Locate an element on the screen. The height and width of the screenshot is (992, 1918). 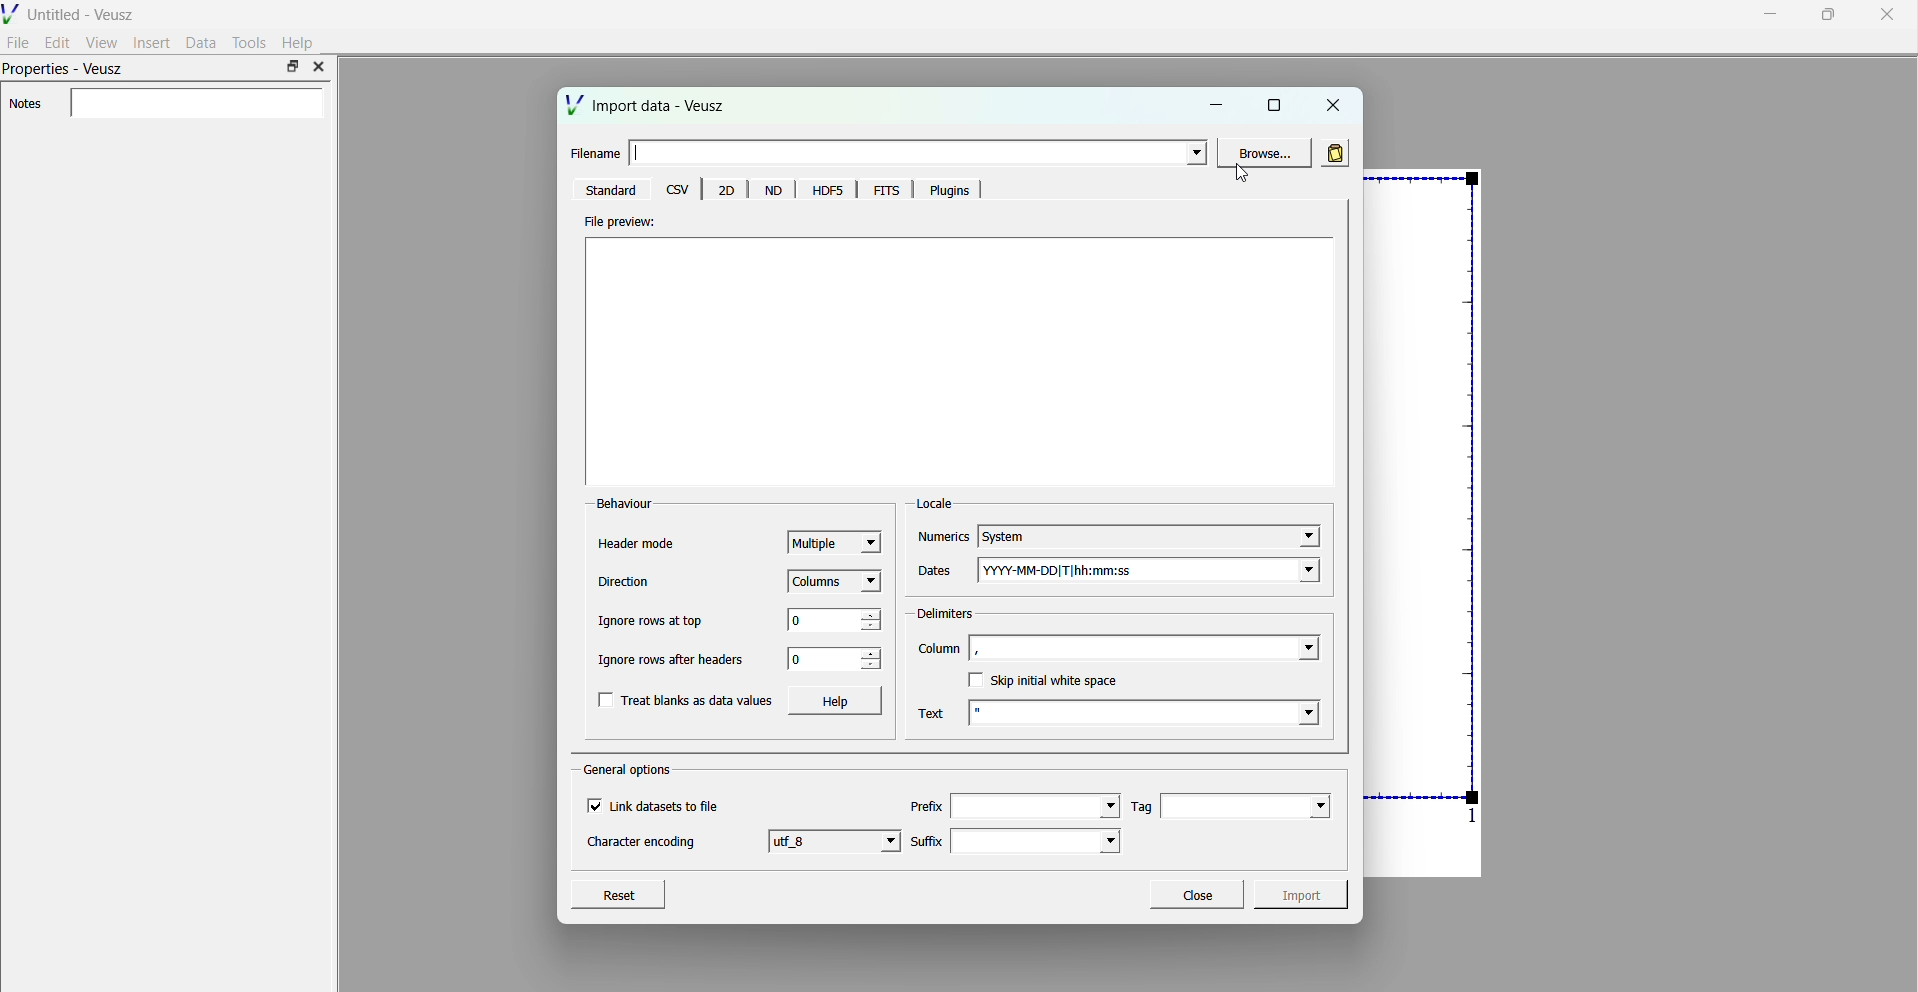
close is located at coordinates (1332, 103).